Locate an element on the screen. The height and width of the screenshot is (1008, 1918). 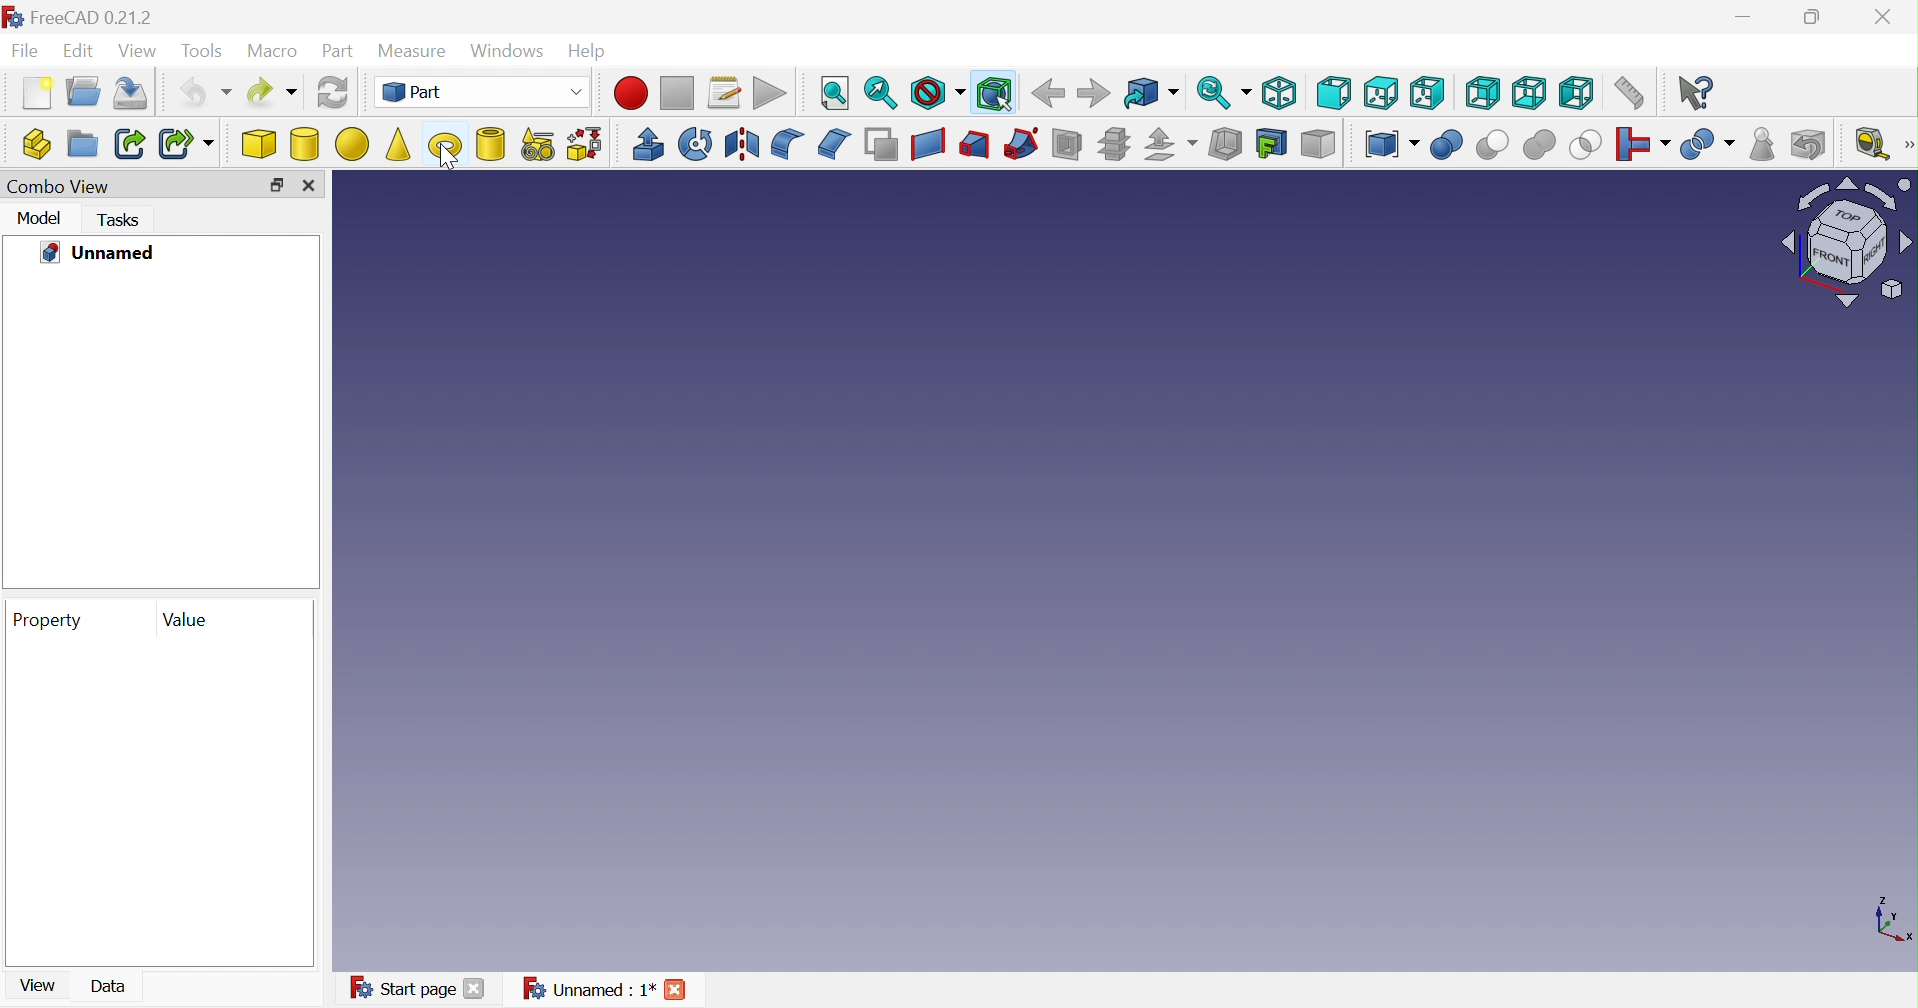
Refresh is located at coordinates (331, 93).